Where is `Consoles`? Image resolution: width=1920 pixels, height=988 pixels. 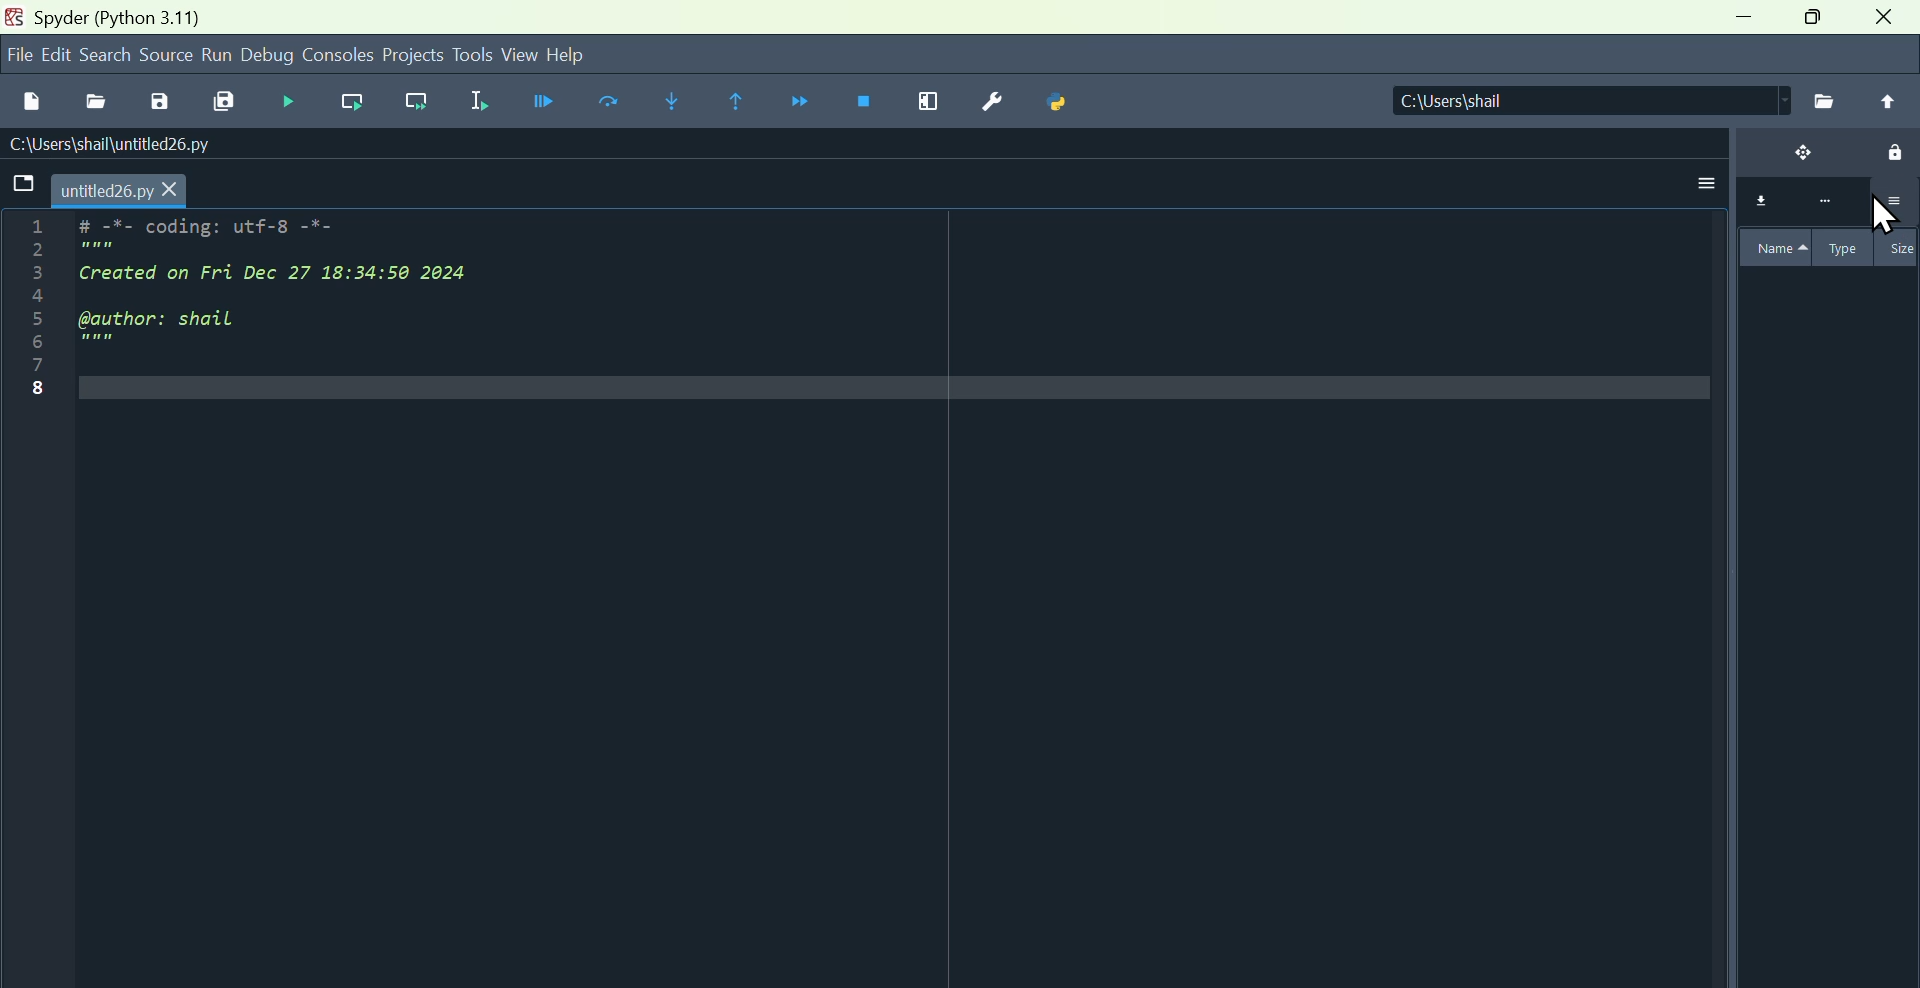
Consoles is located at coordinates (340, 53).